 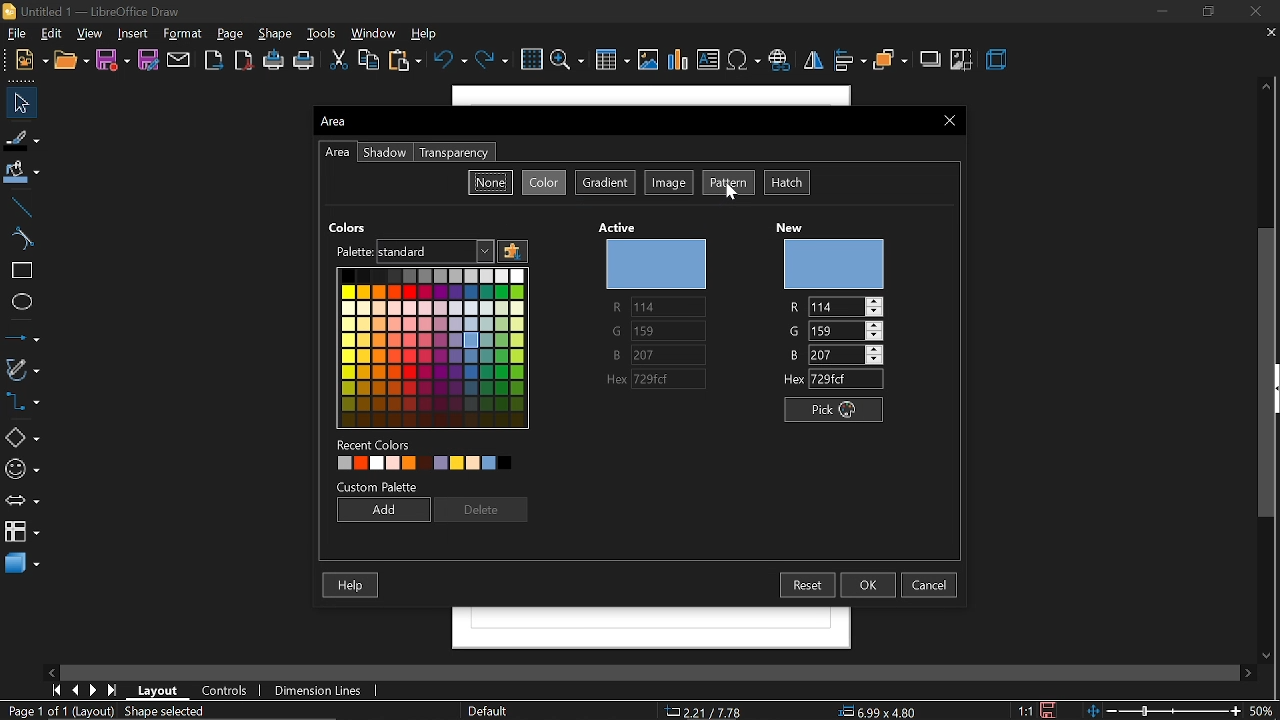 What do you see at coordinates (74, 691) in the screenshot?
I see `previous page` at bounding box center [74, 691].